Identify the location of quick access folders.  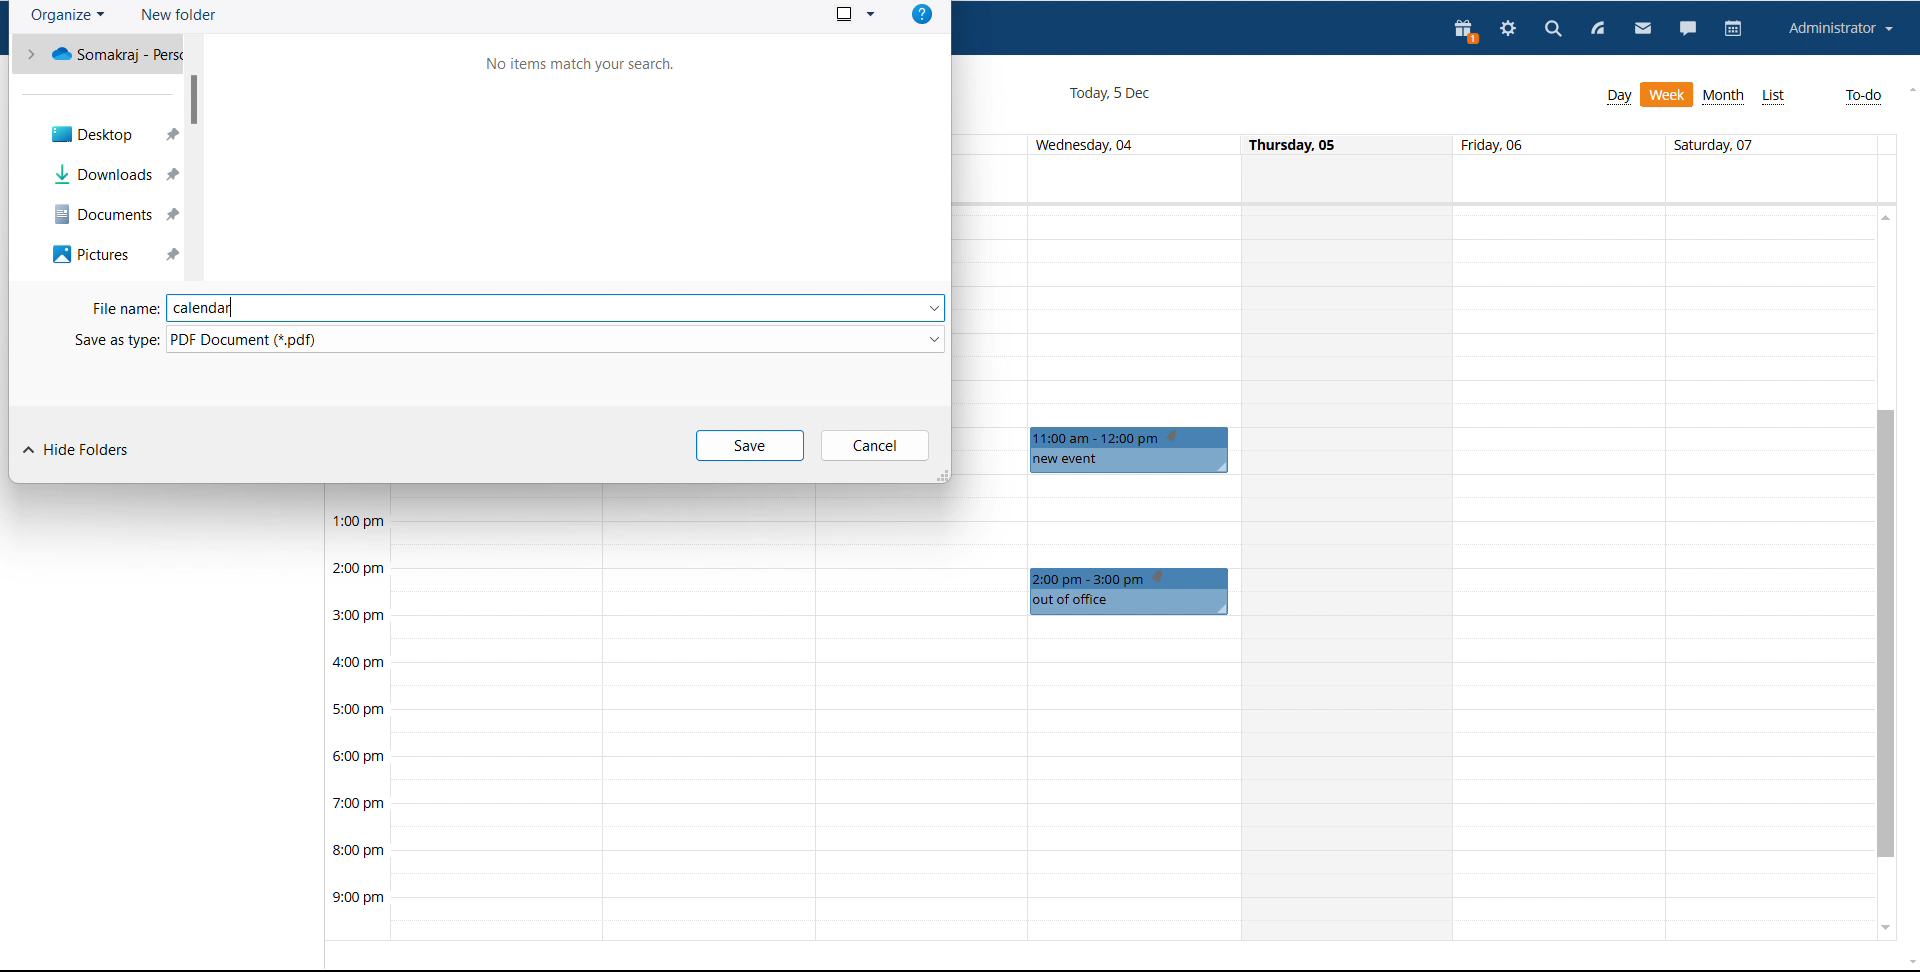
(97, 53).